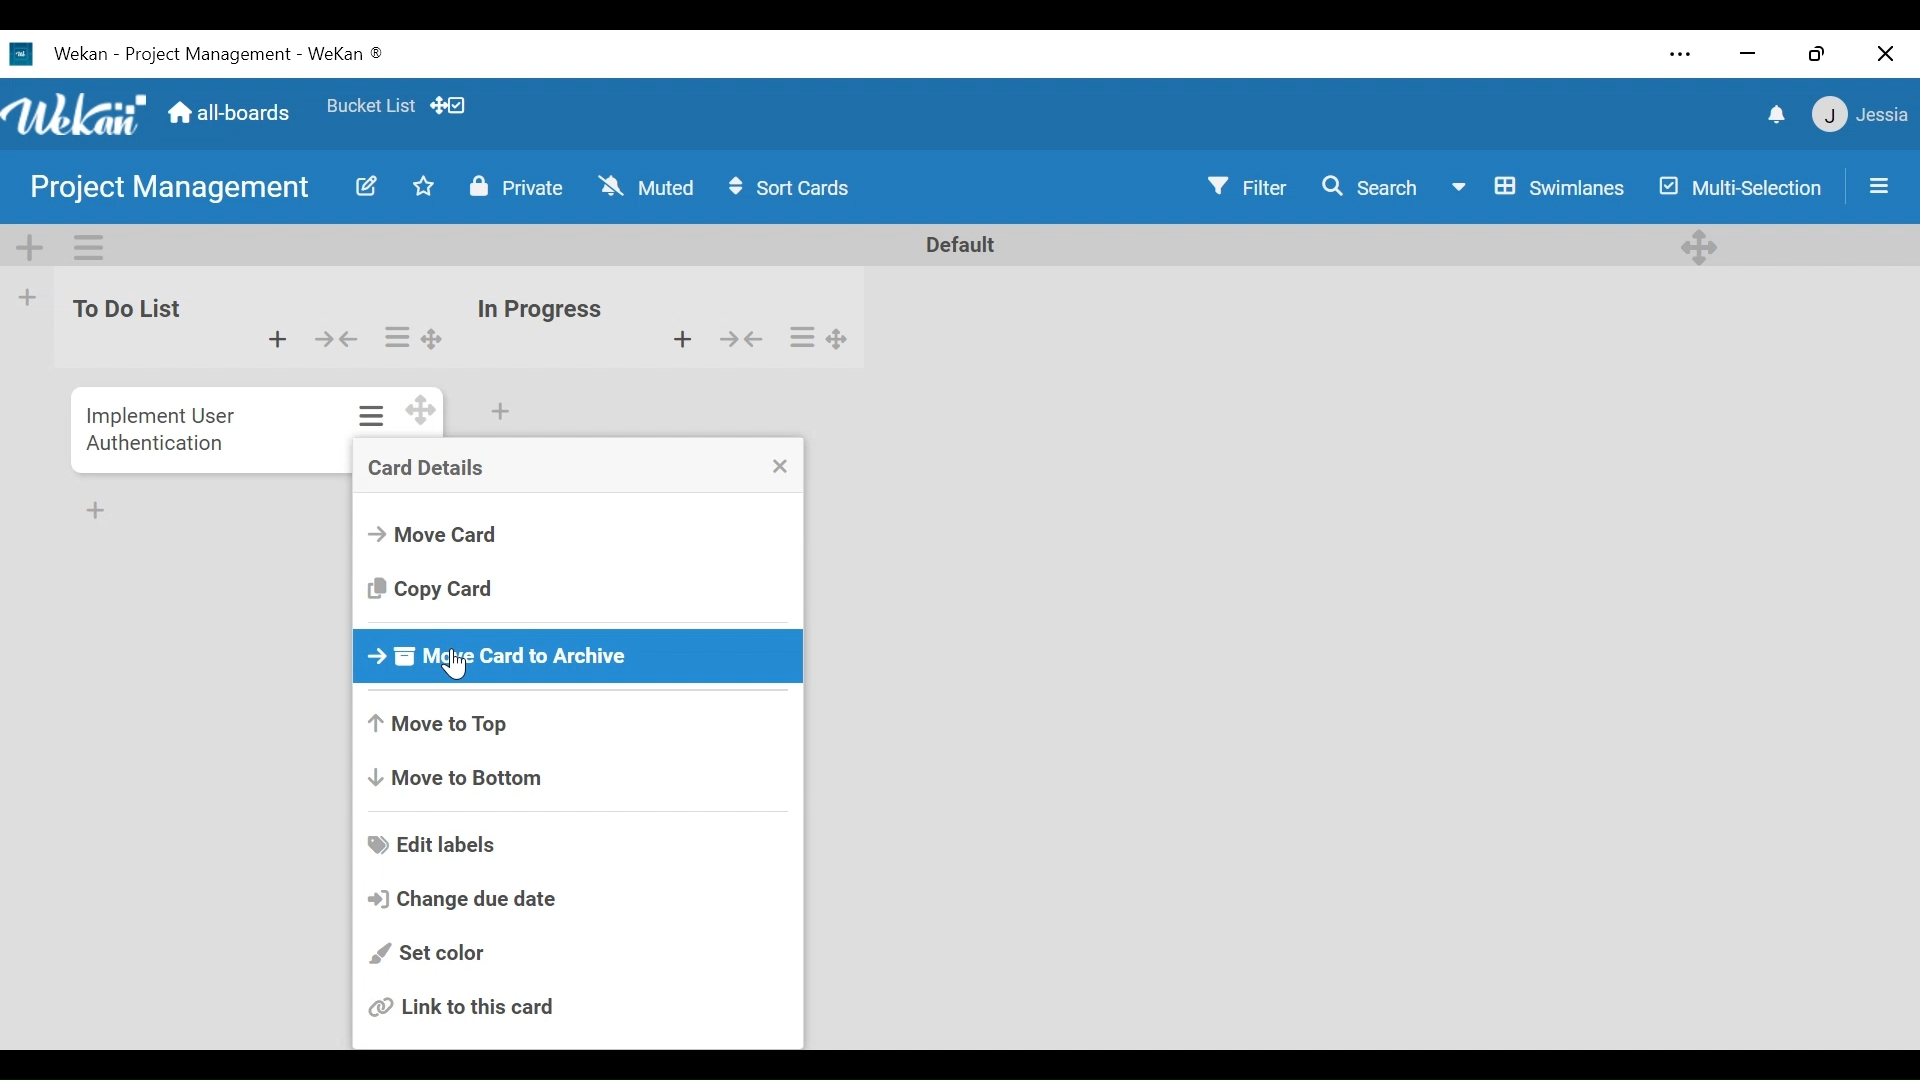  What do you see at coordinates (1888, 53) in the screenshot?
I see `Close` at bounding box center [1888, 53].